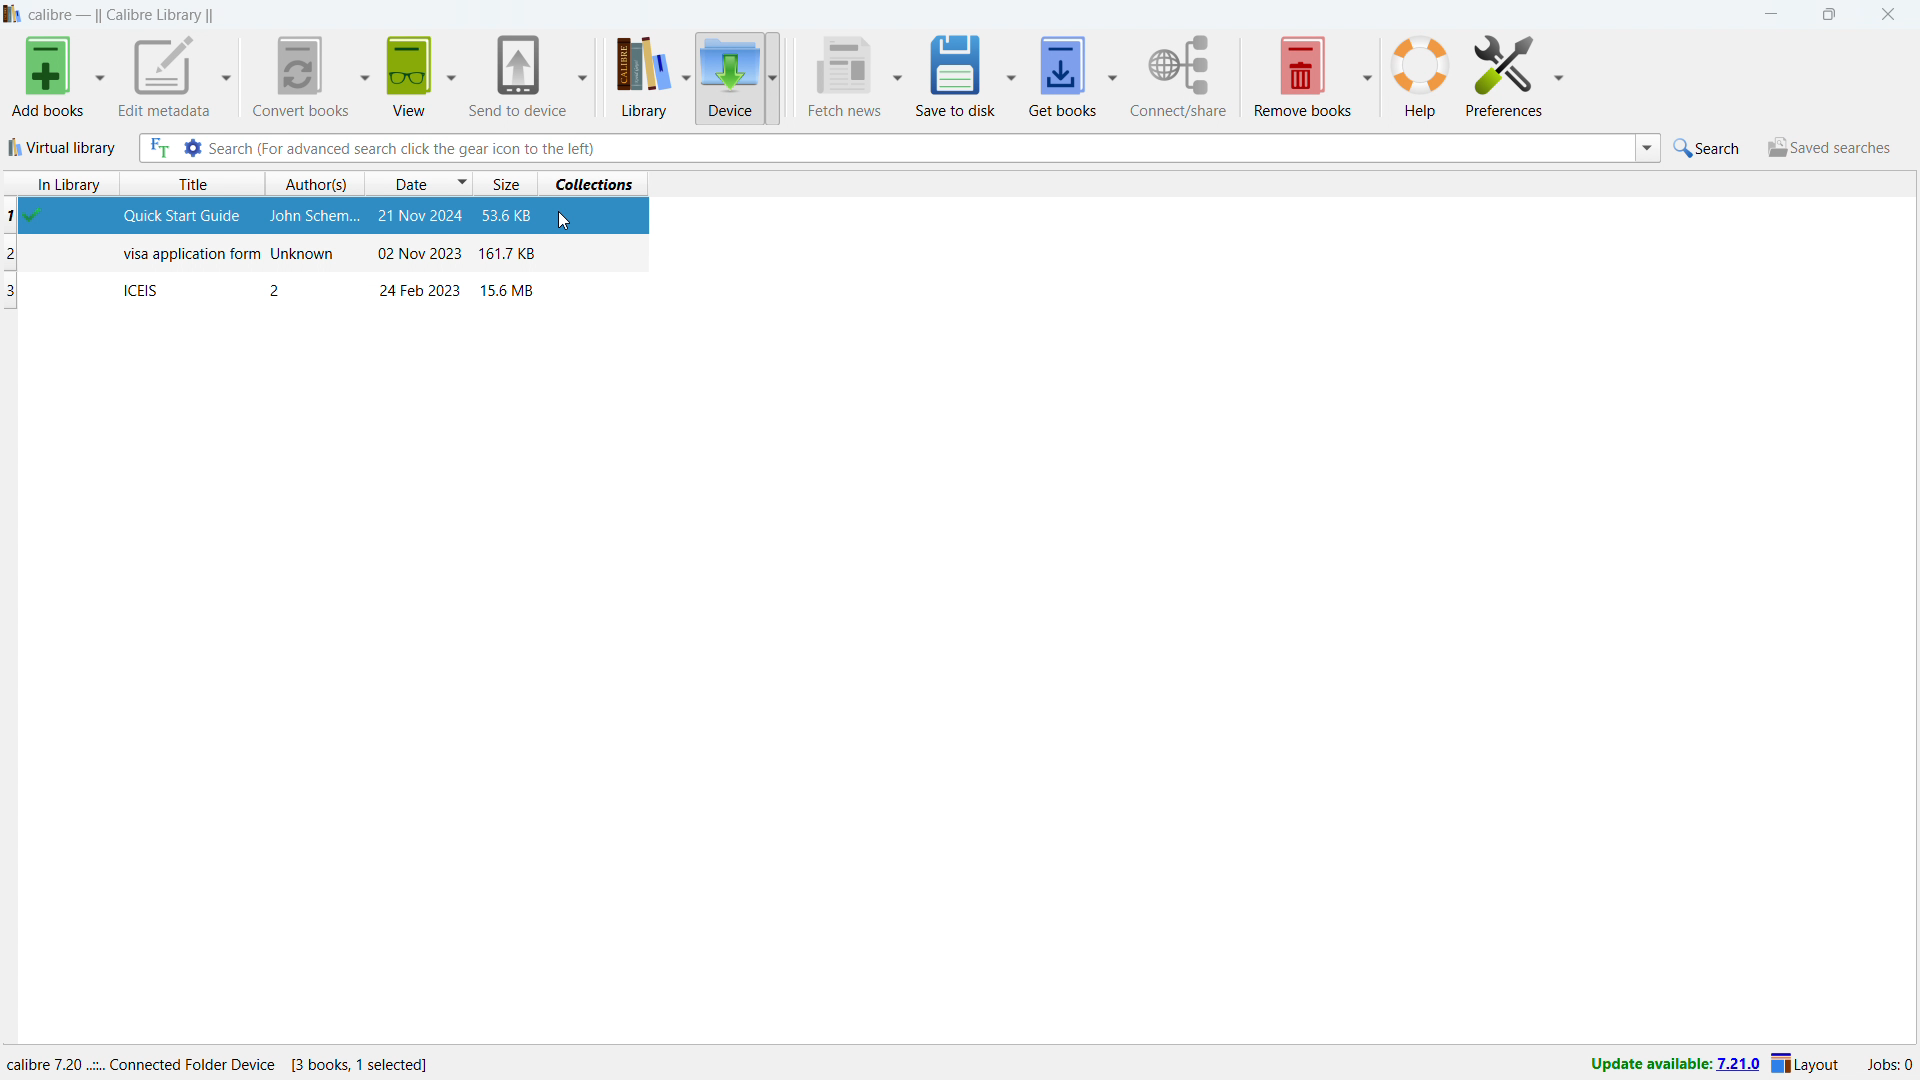 The height and width of the screenshot is (1080, 1920). Describe the element at coordinates (1710, 148) in the screenshot. I see `quick search` at that location.